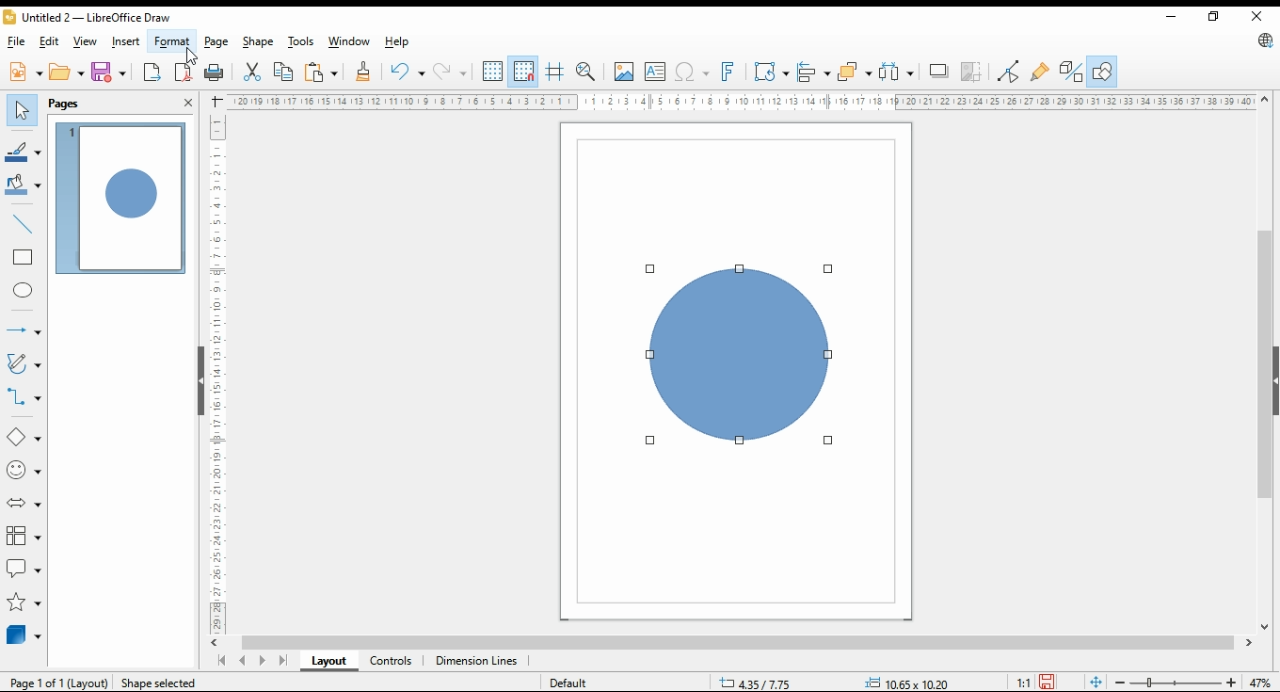 Image resolution: width=1280 pixels, height=692 pixels. What do you see at coordinates (108, 71) in the screenshot?
I see `save` at bounding box center [108, 71].